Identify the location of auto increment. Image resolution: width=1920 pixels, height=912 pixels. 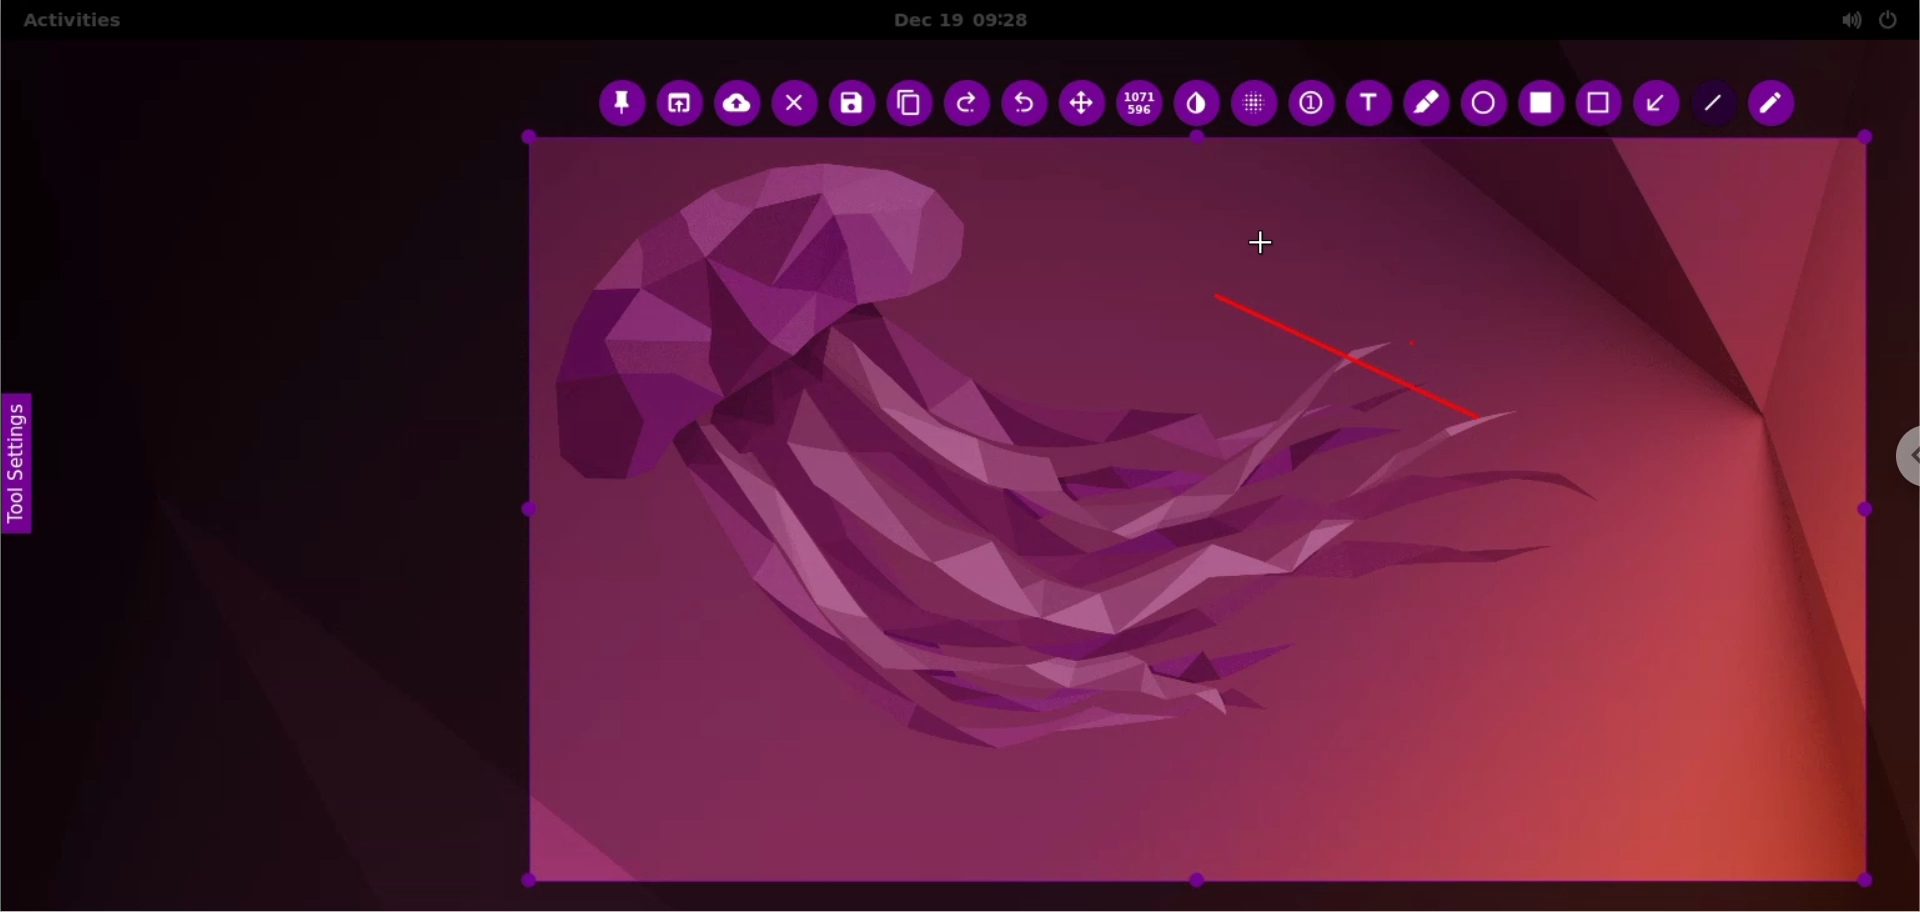
(1310, 107).